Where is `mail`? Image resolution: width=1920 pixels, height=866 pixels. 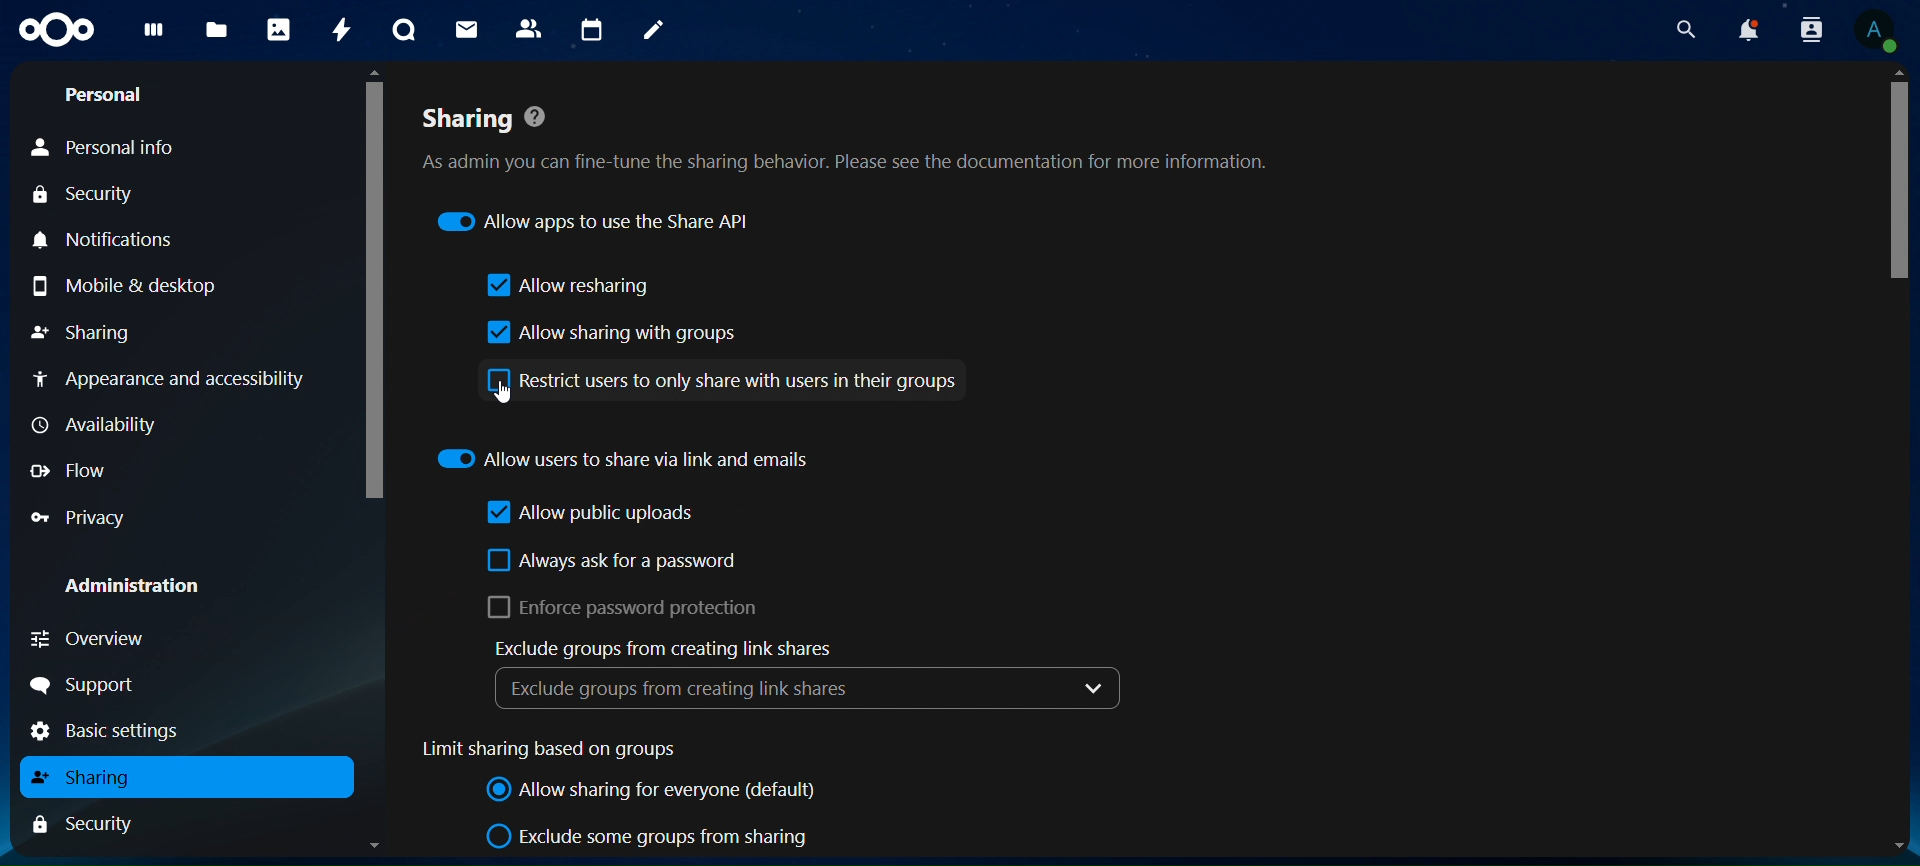
mail is located at coordinates (464, 30).